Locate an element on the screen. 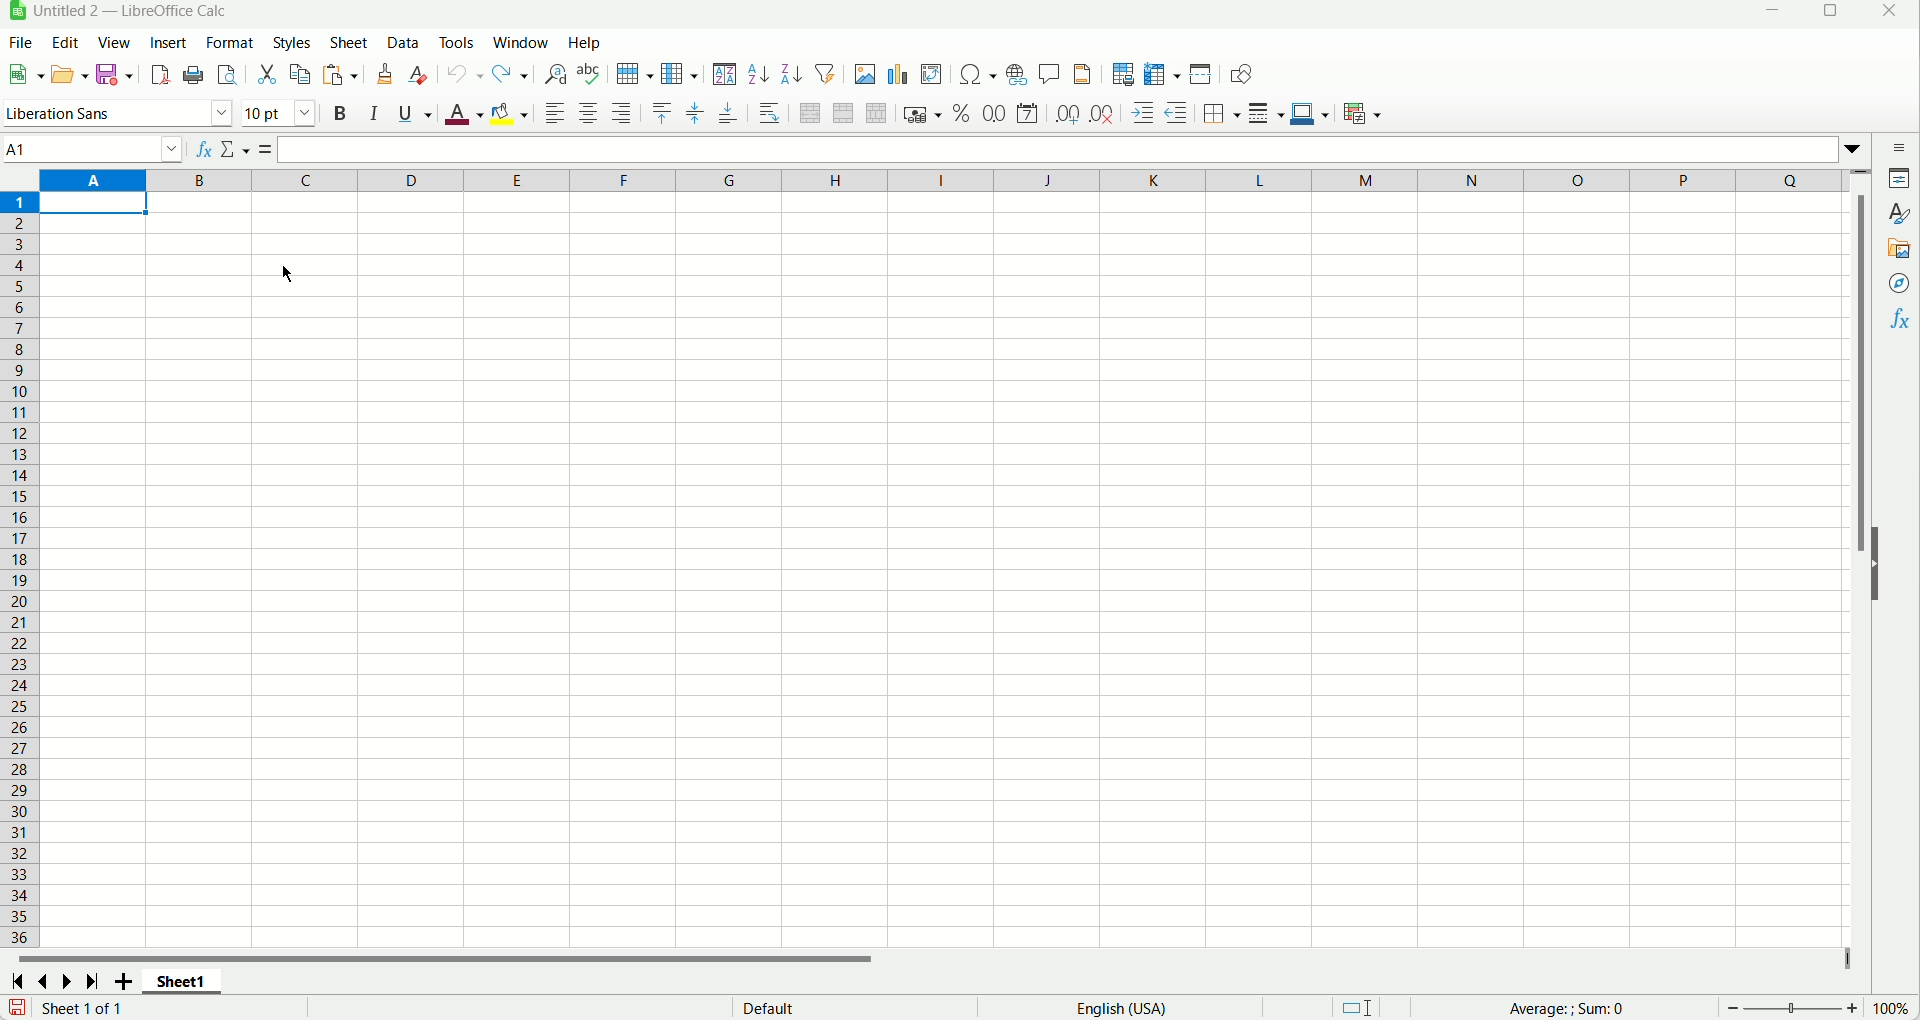 The width and height of the screenshot is (1920, 1020). Header and footer is located at coordinates (1082, 74).